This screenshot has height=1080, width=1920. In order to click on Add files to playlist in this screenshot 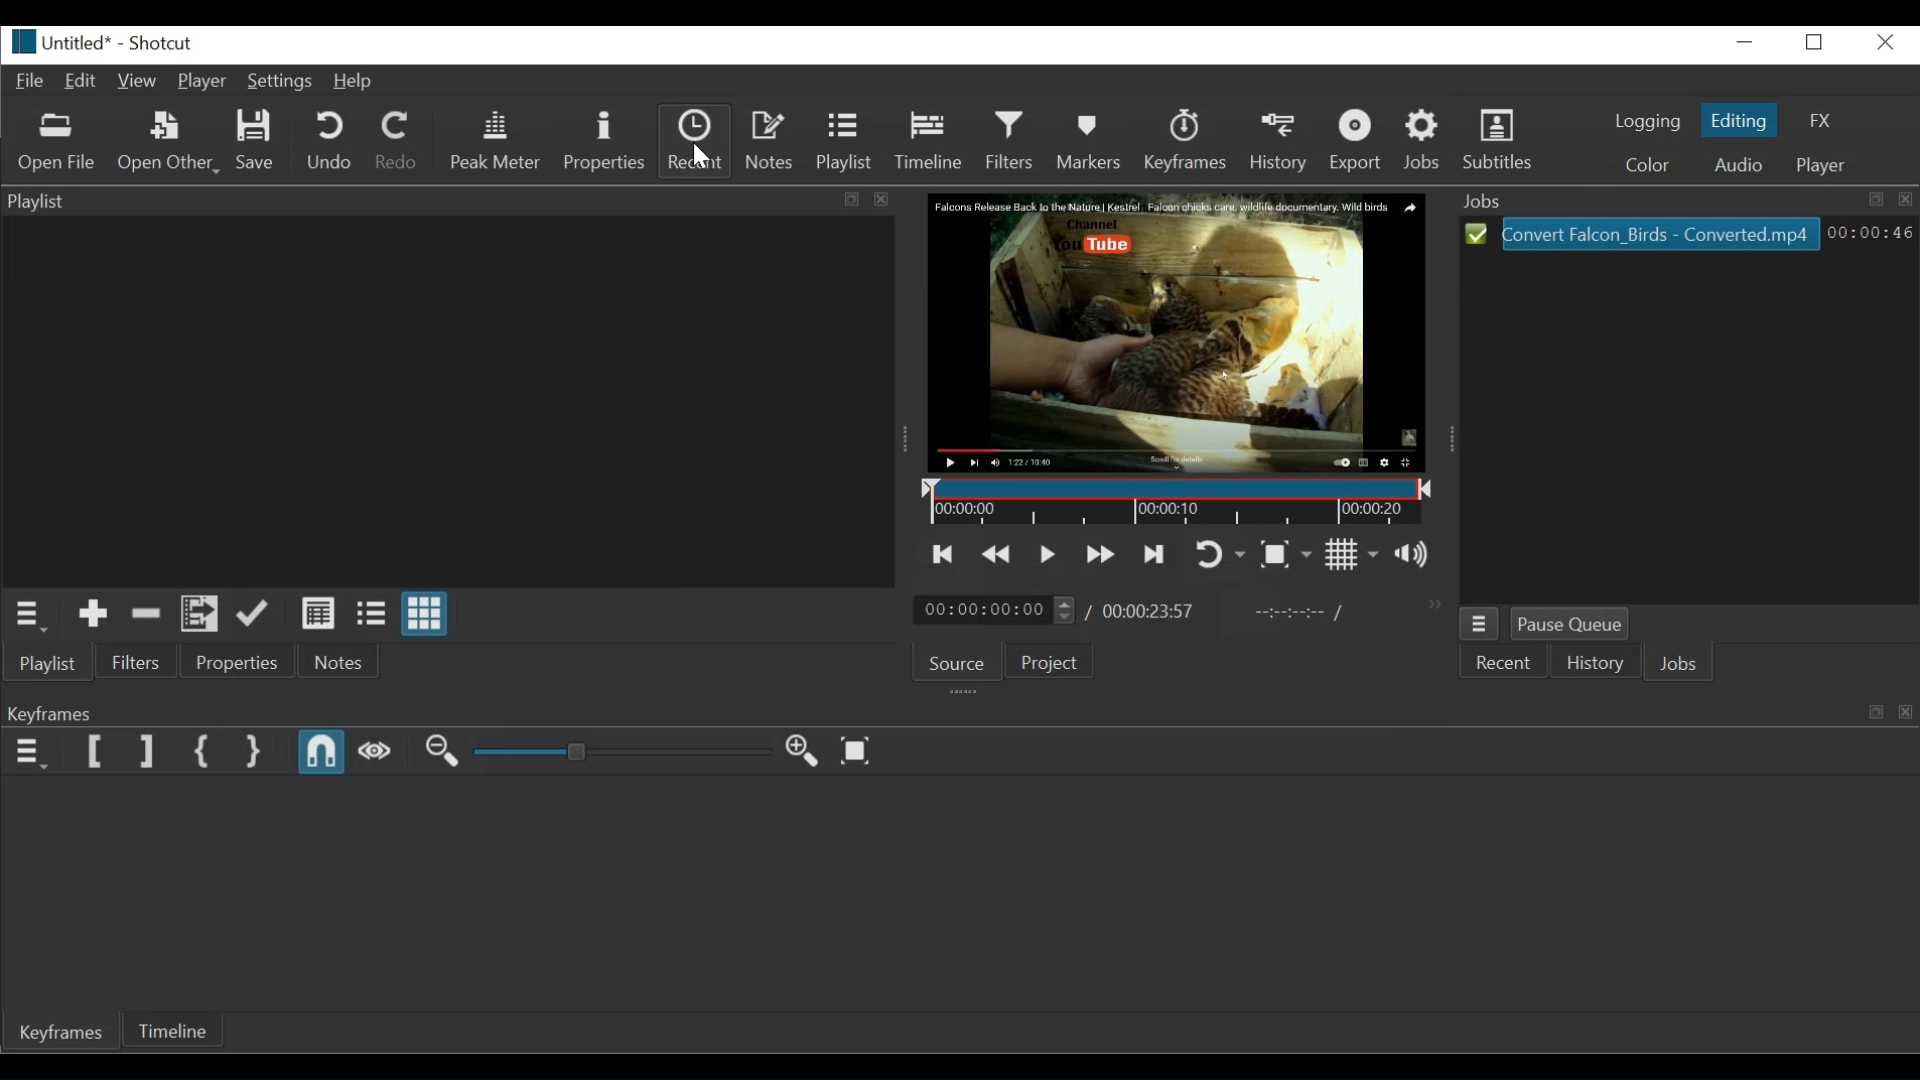, I will do `click(199, 614)`.